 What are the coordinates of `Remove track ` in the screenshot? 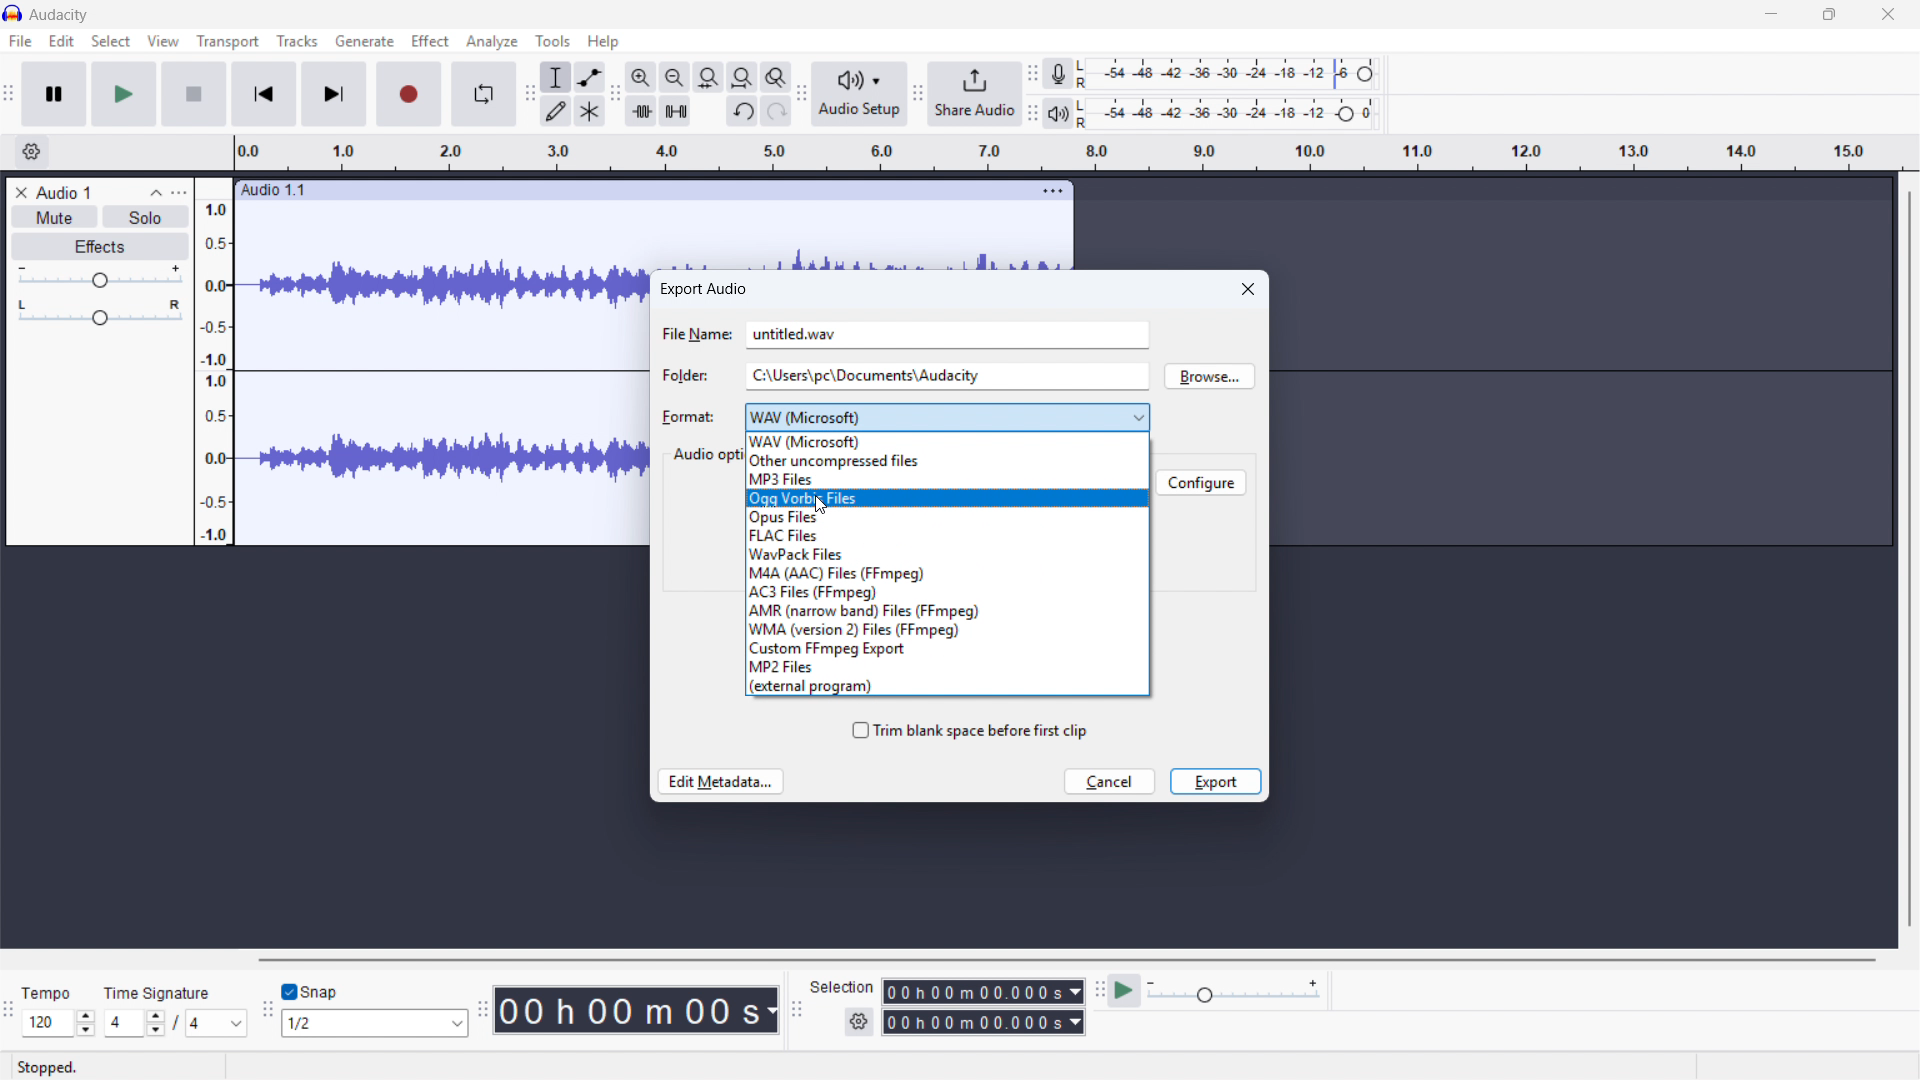 It's located at (22, 192).